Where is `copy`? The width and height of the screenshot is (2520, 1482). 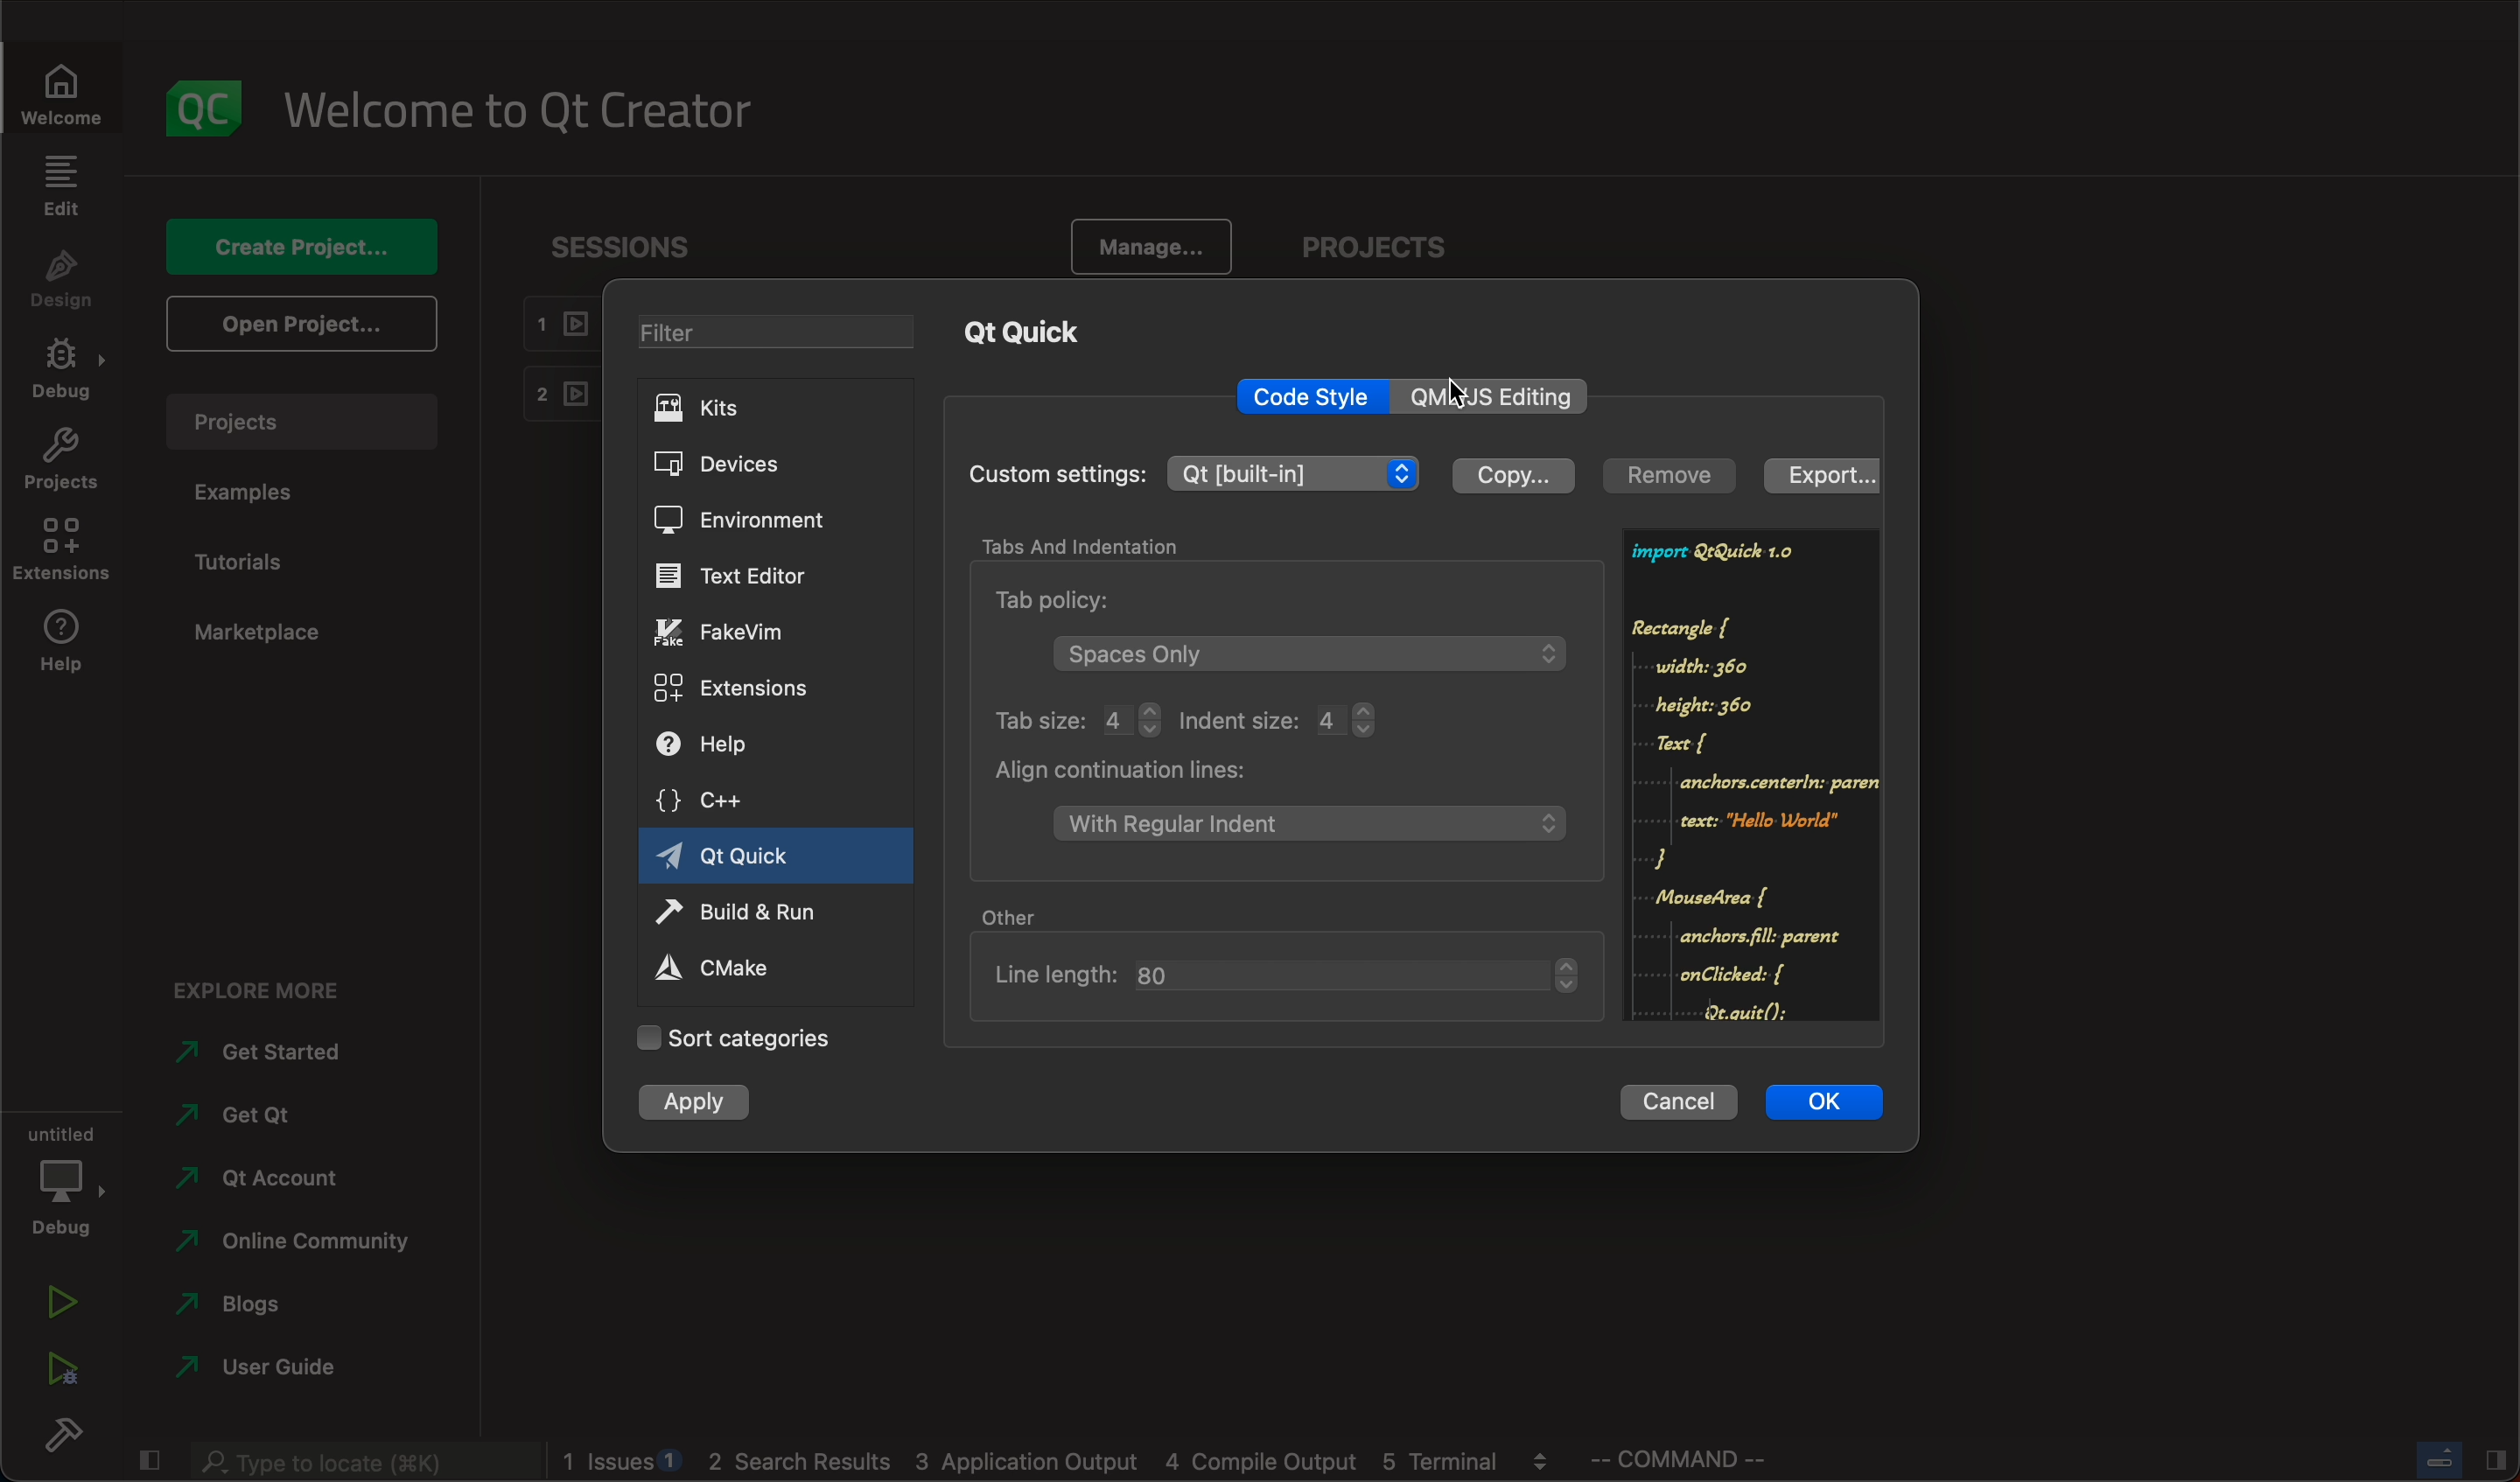 copy is located at coordinates (1514, 478).